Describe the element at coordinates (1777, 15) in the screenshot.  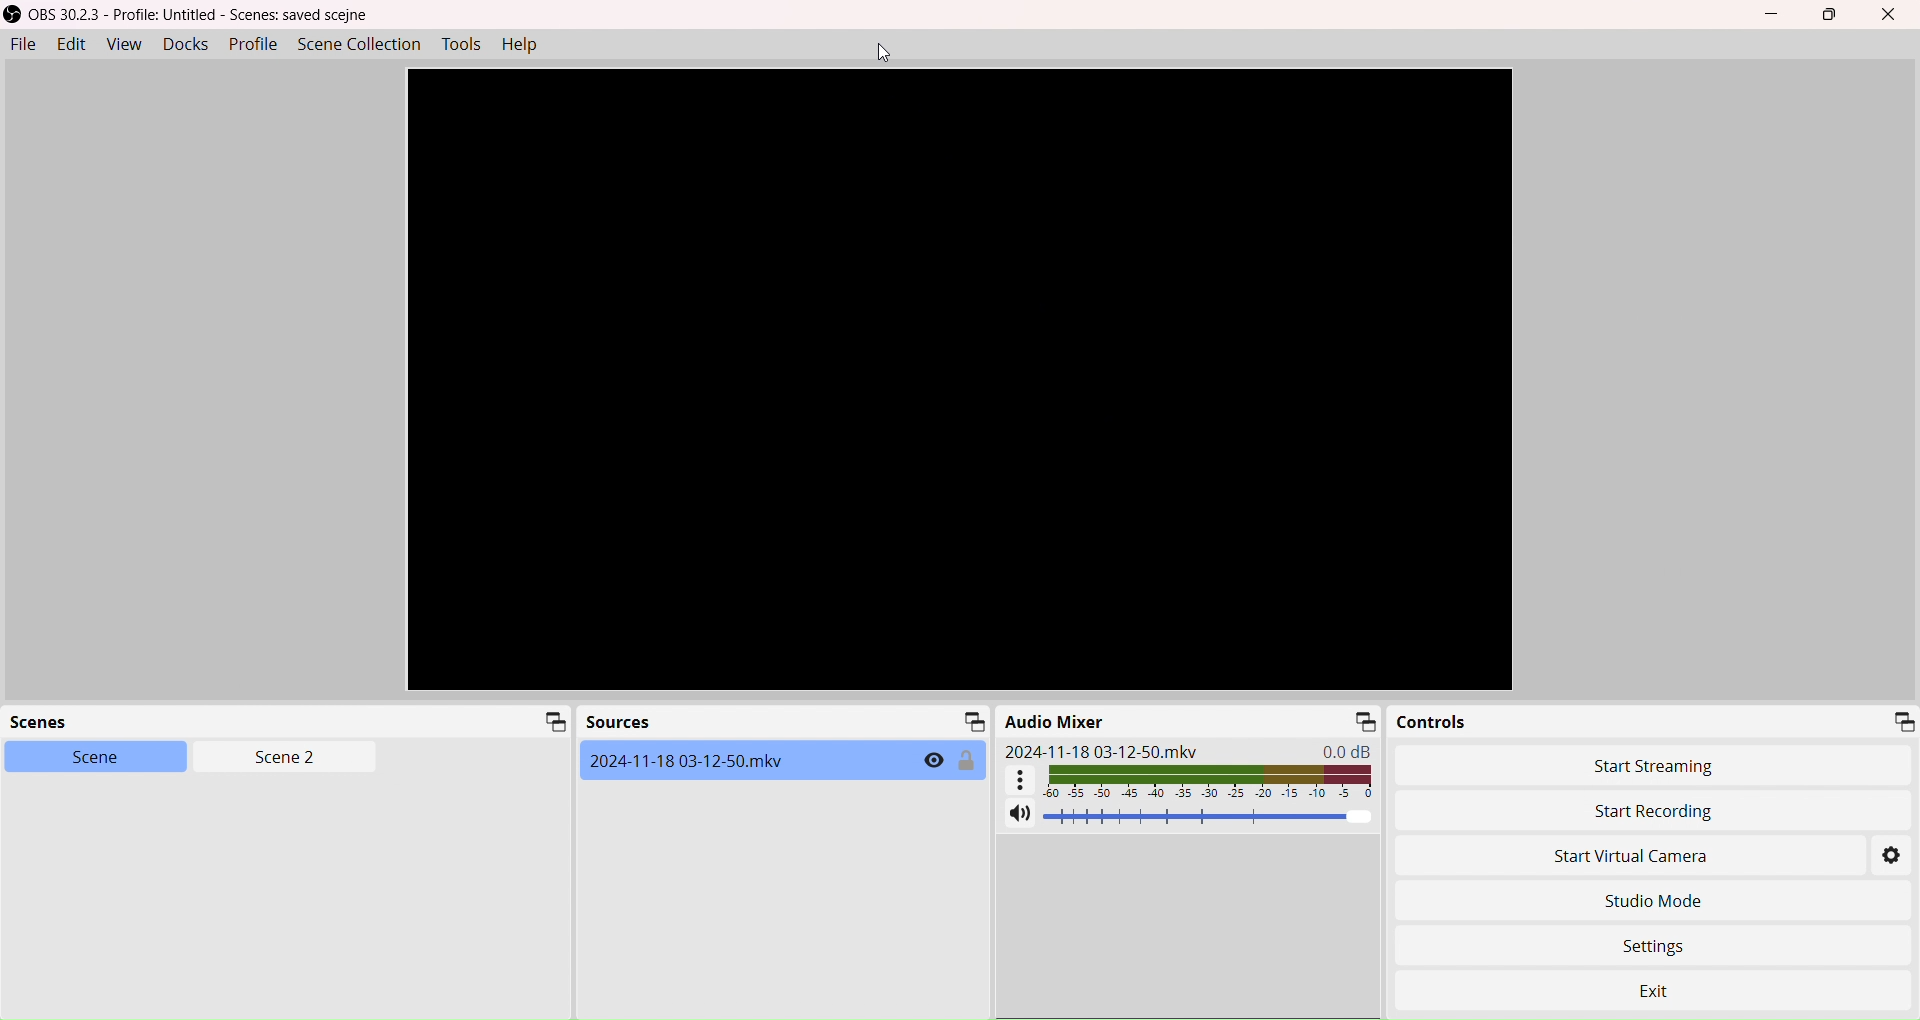
I see `Minimize` at that location.